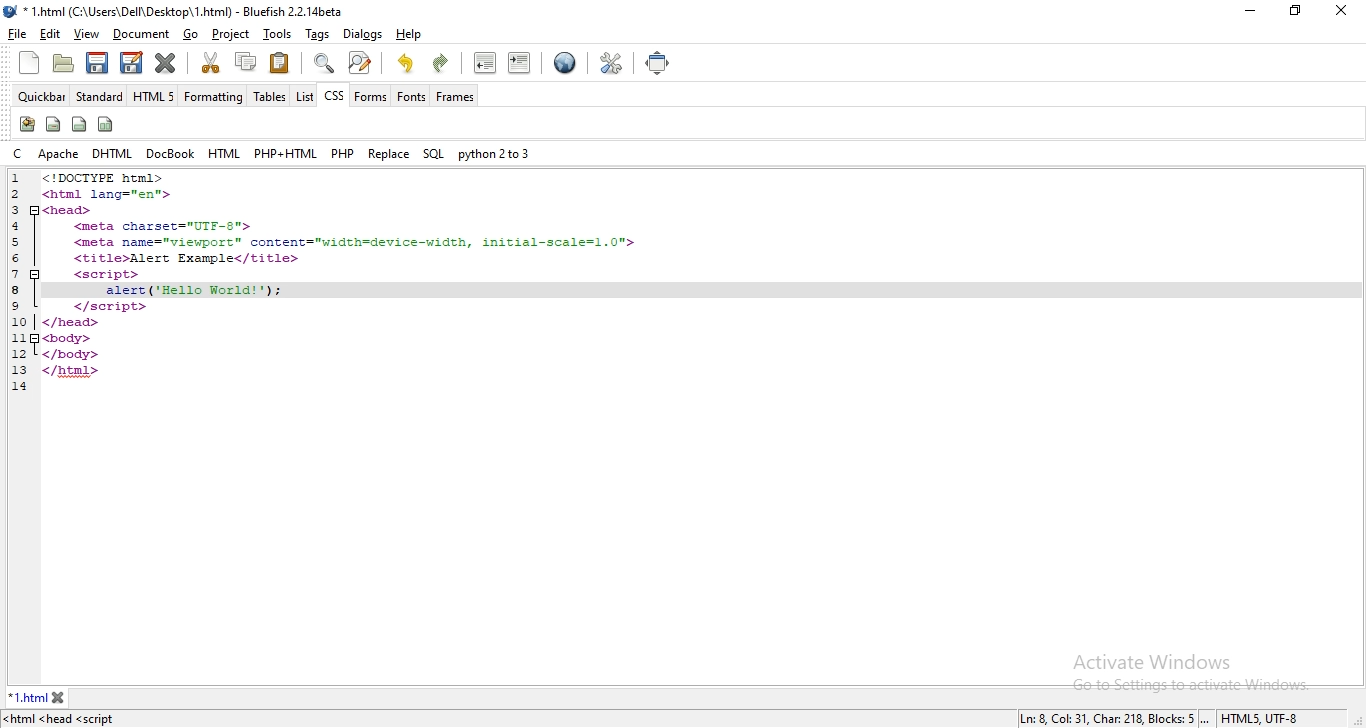  What do you see at coordinates (219, 152) in the screenshot?
I see `html` at bounding box center [219, 152].